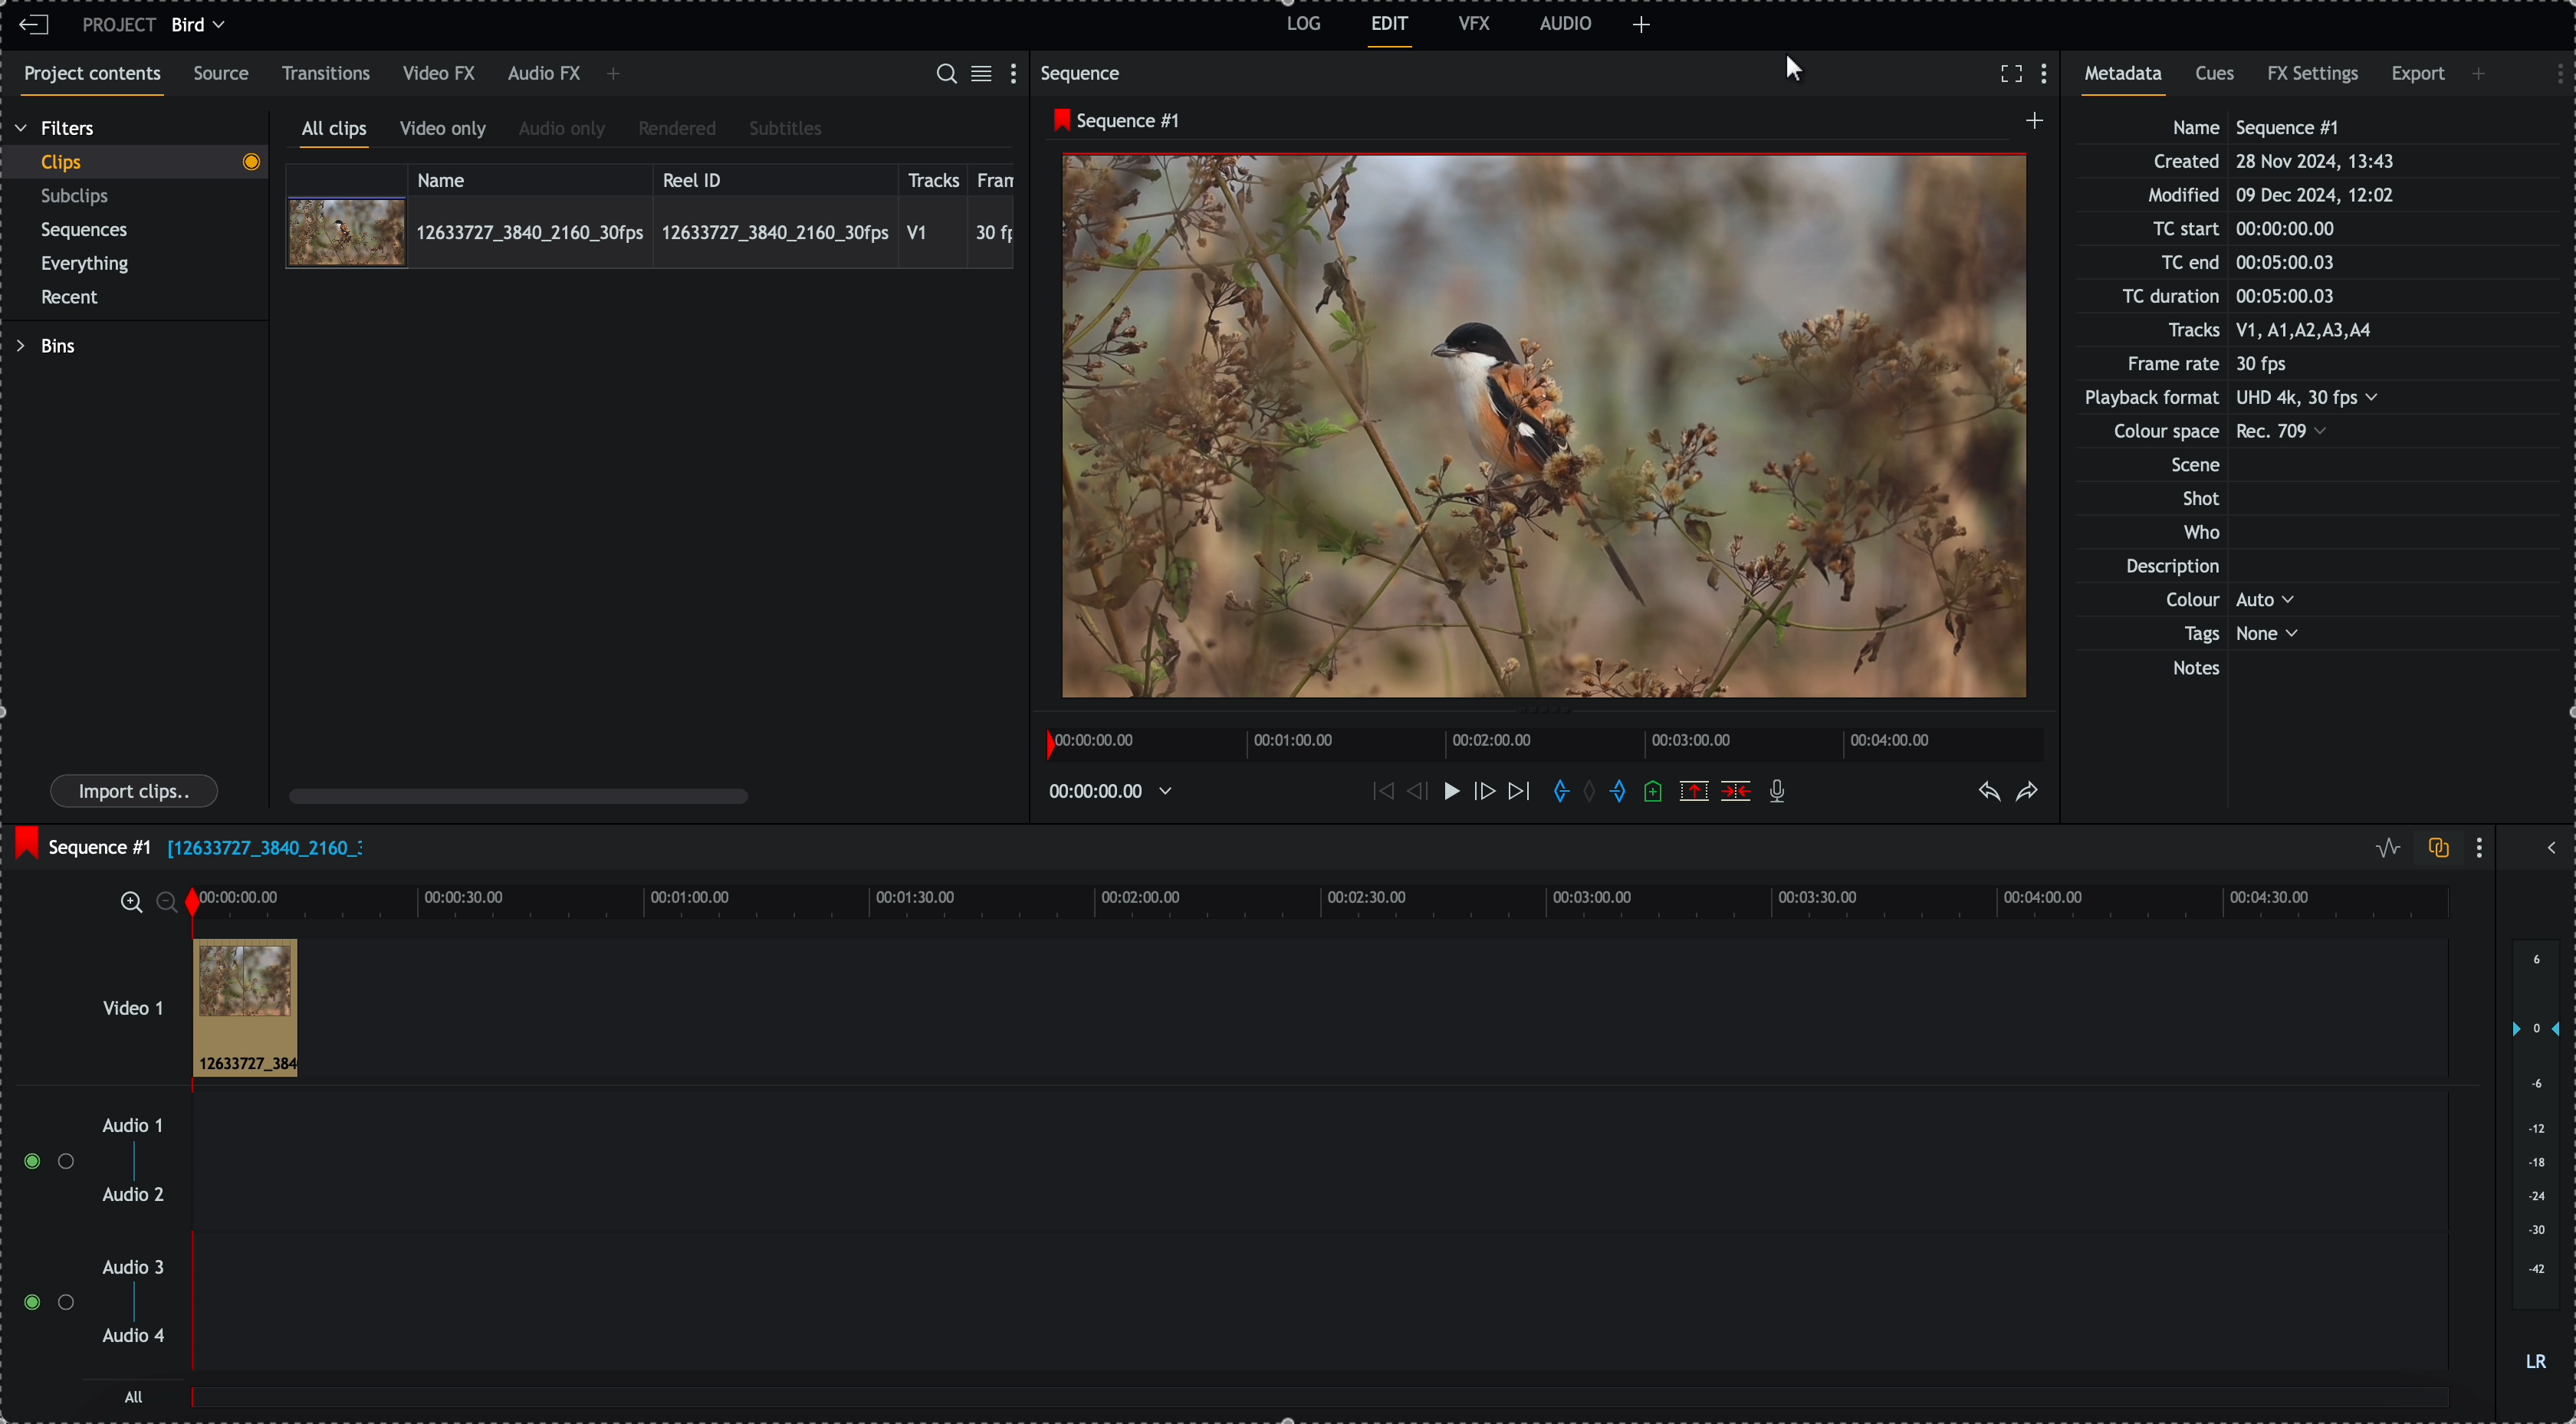 Image resolution: width=2576 pixels, height=1424 pixels. I want to click on create a new sequence, so click(2030, 126).